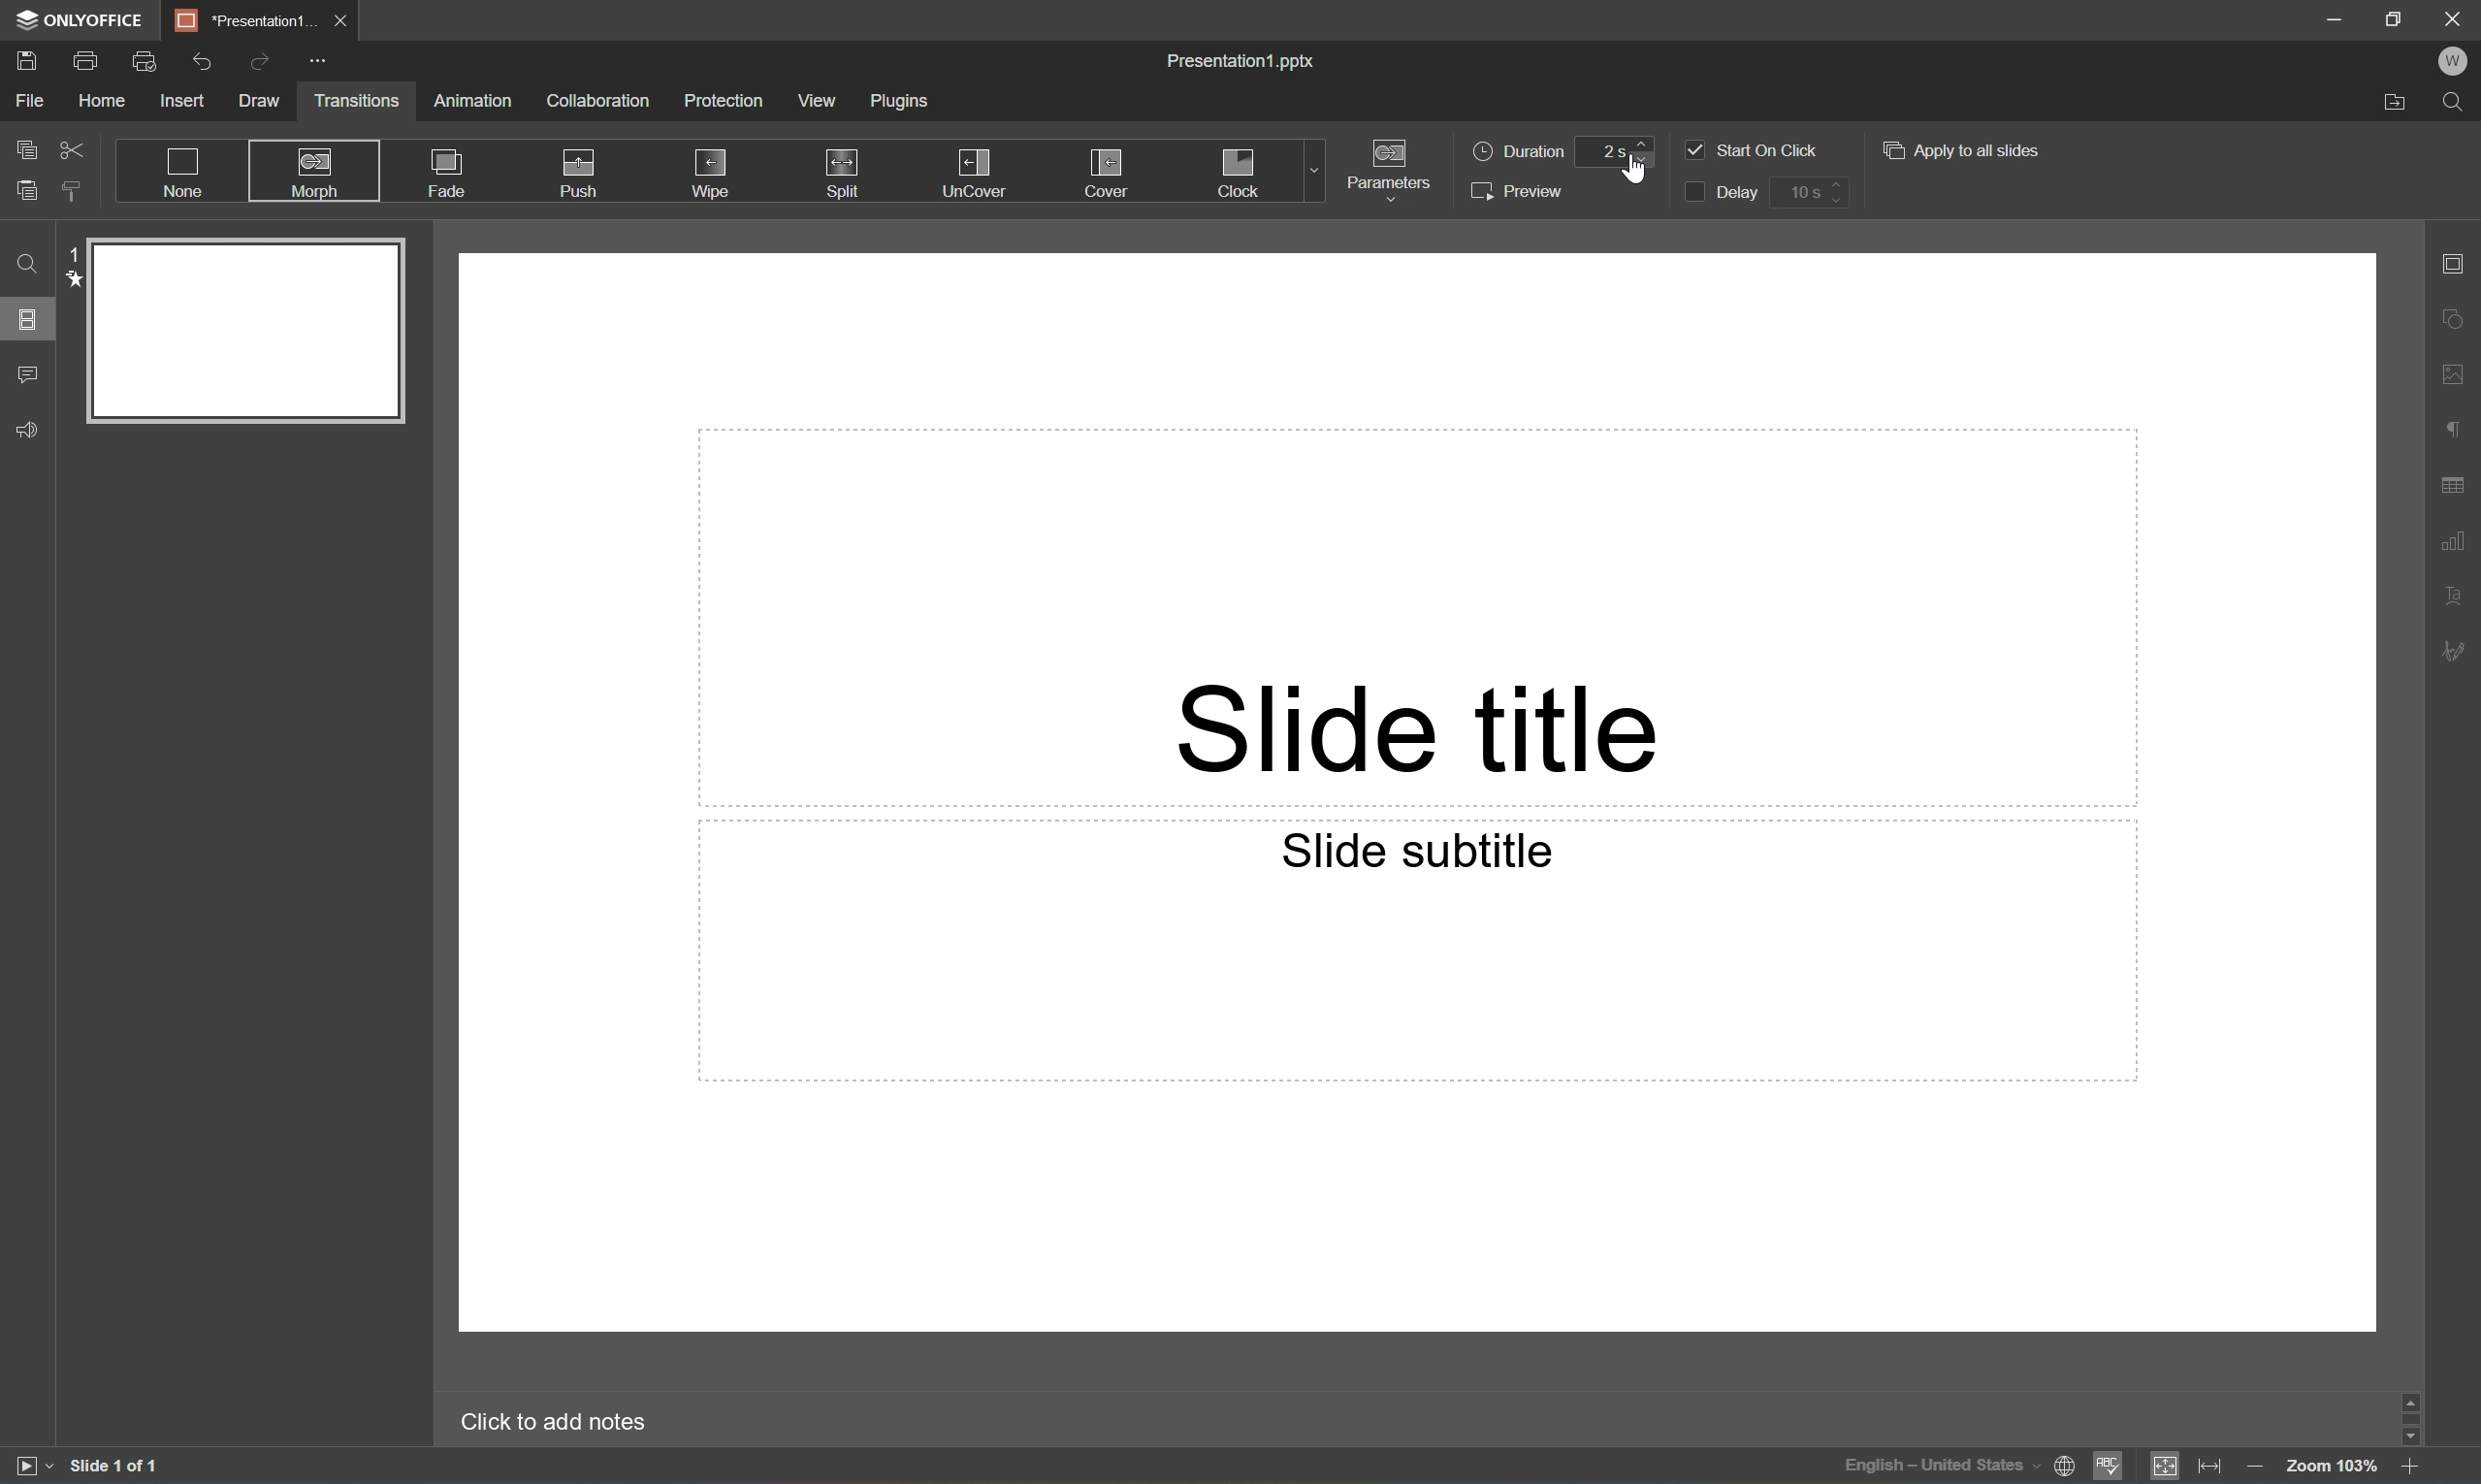 The width and height of the screenshot is (2481, 1484). What do you see at coordinates (724, 100) in the screenshot?
I see `Protection` at bounding box center [724, 100].